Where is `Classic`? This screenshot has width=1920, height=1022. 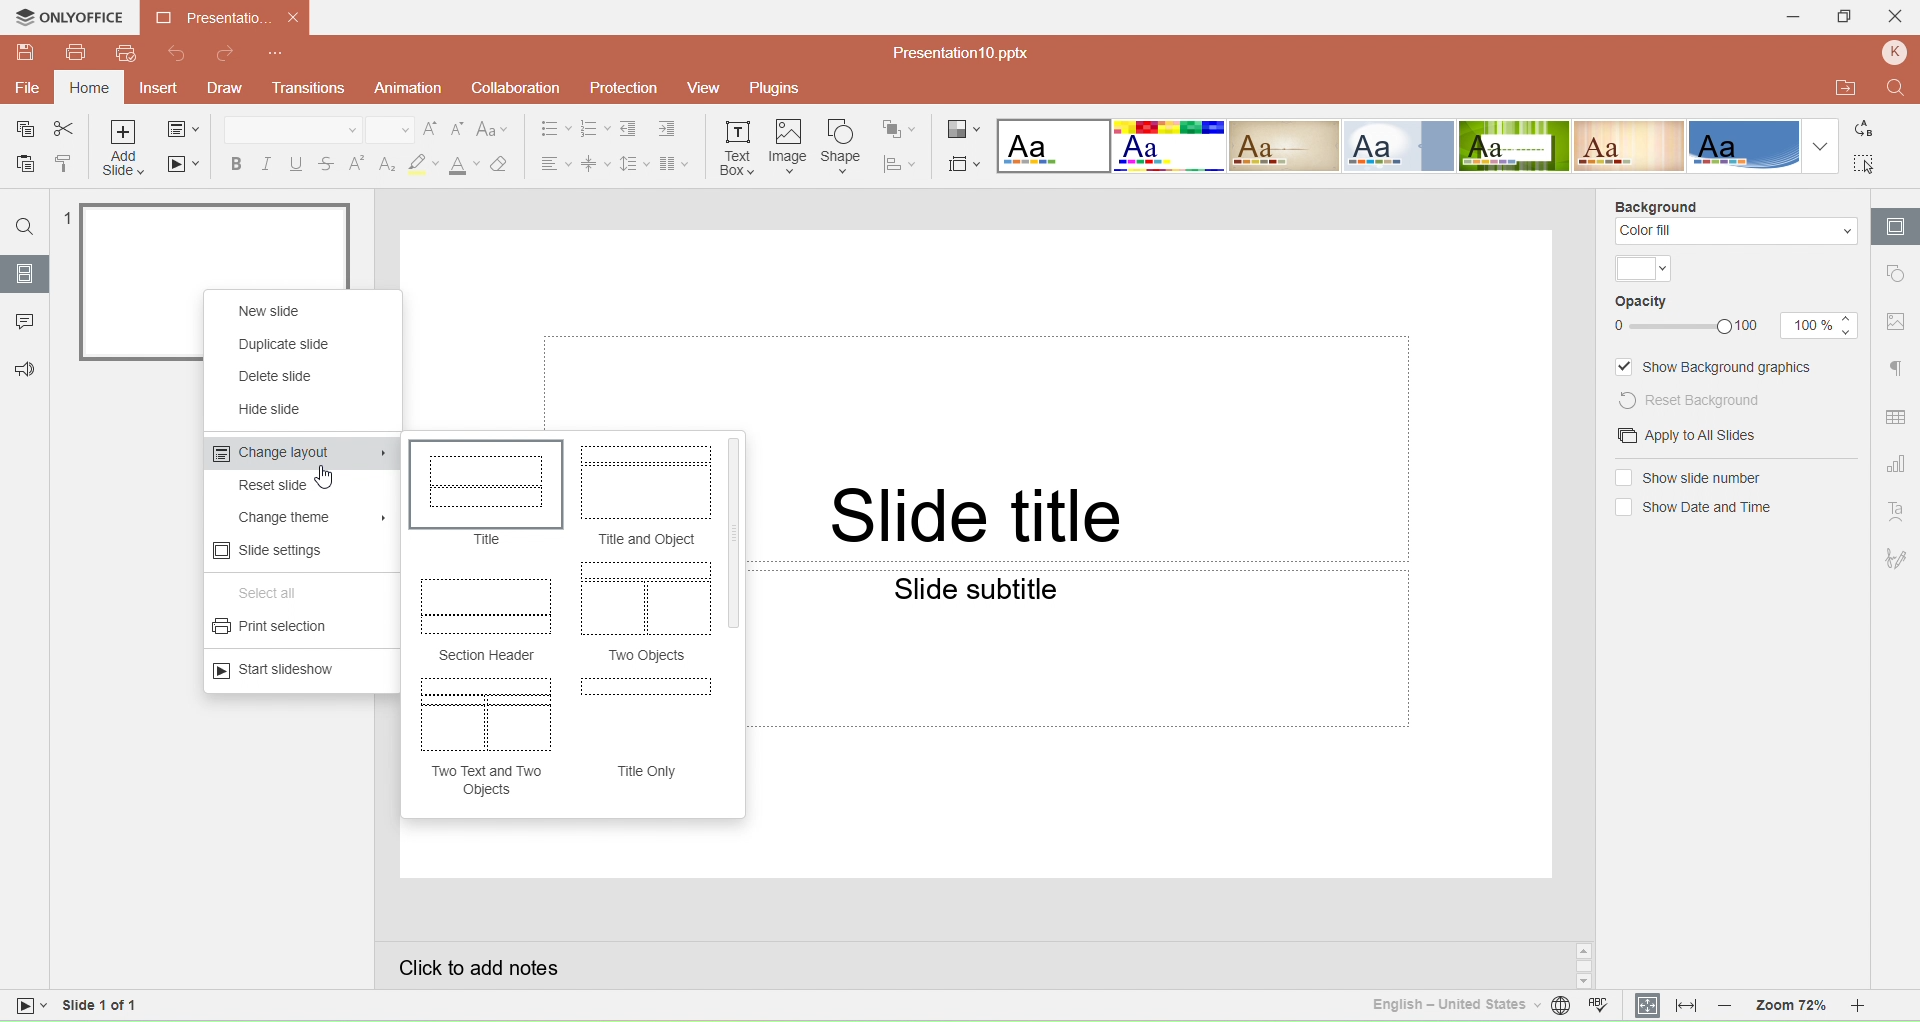 Classic is located at coordinates (1284, 146).